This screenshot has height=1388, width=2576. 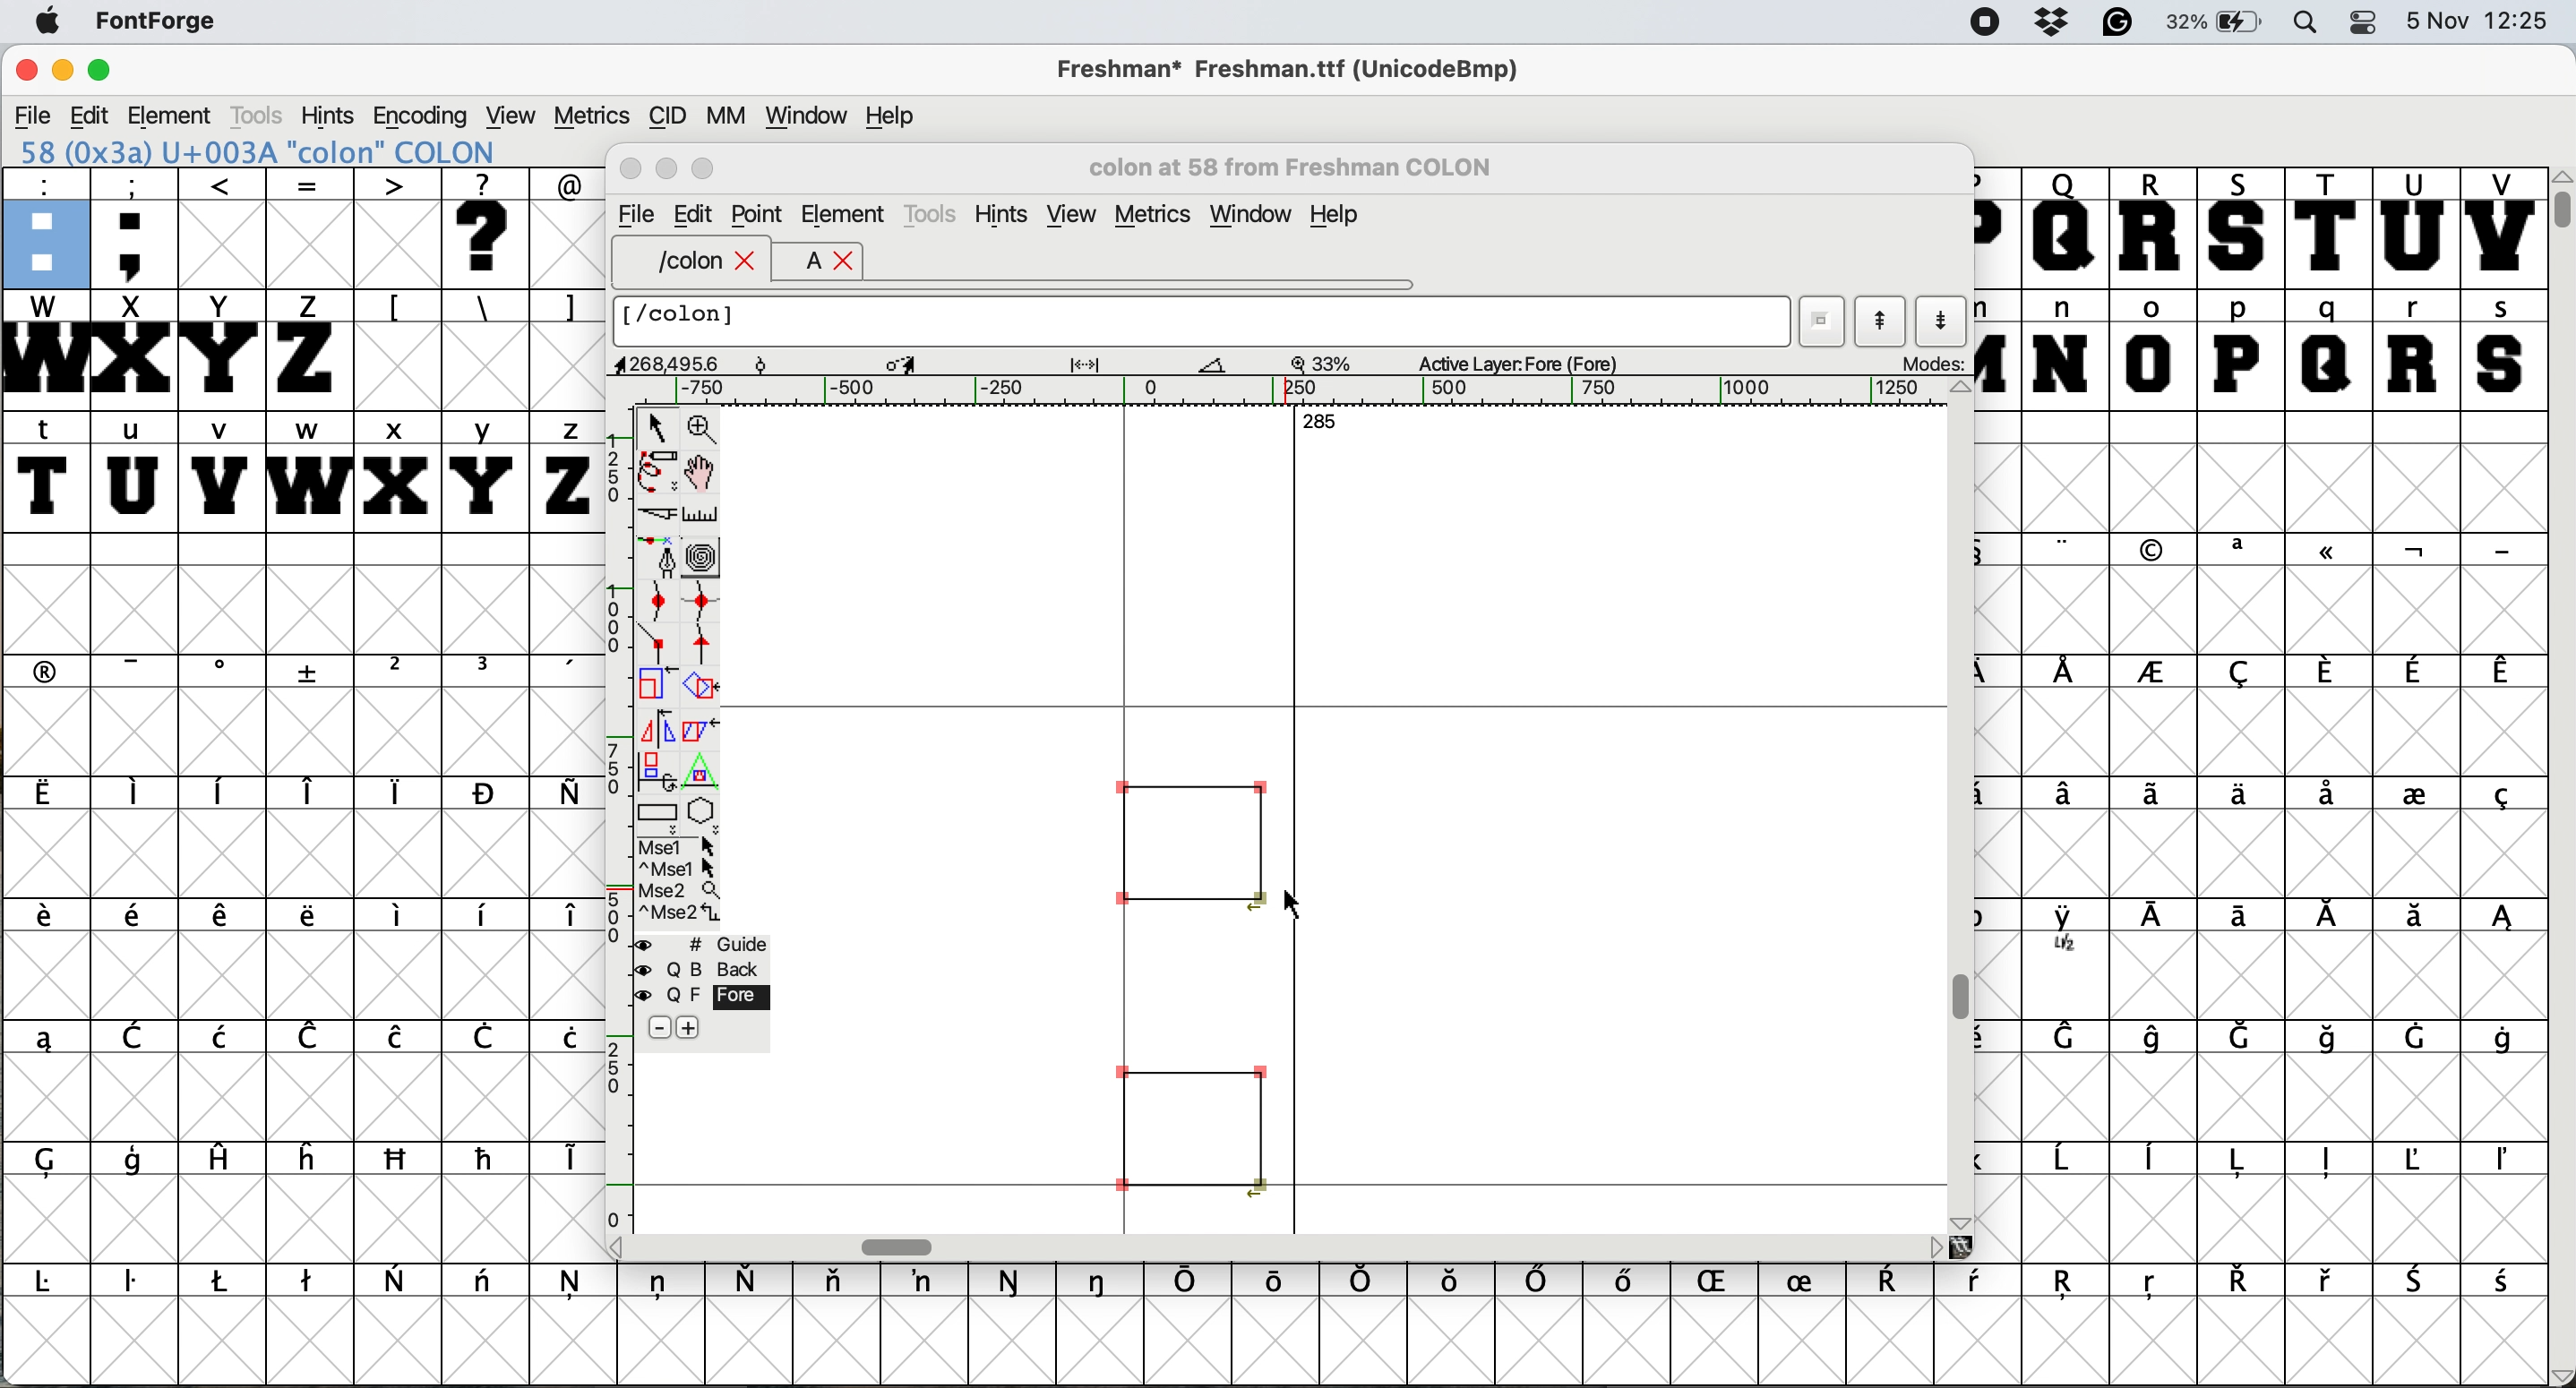 What do you see at coordinates (1152, 213) in the screenshot?
I see `metrics` at bounding box center [1152, 213].